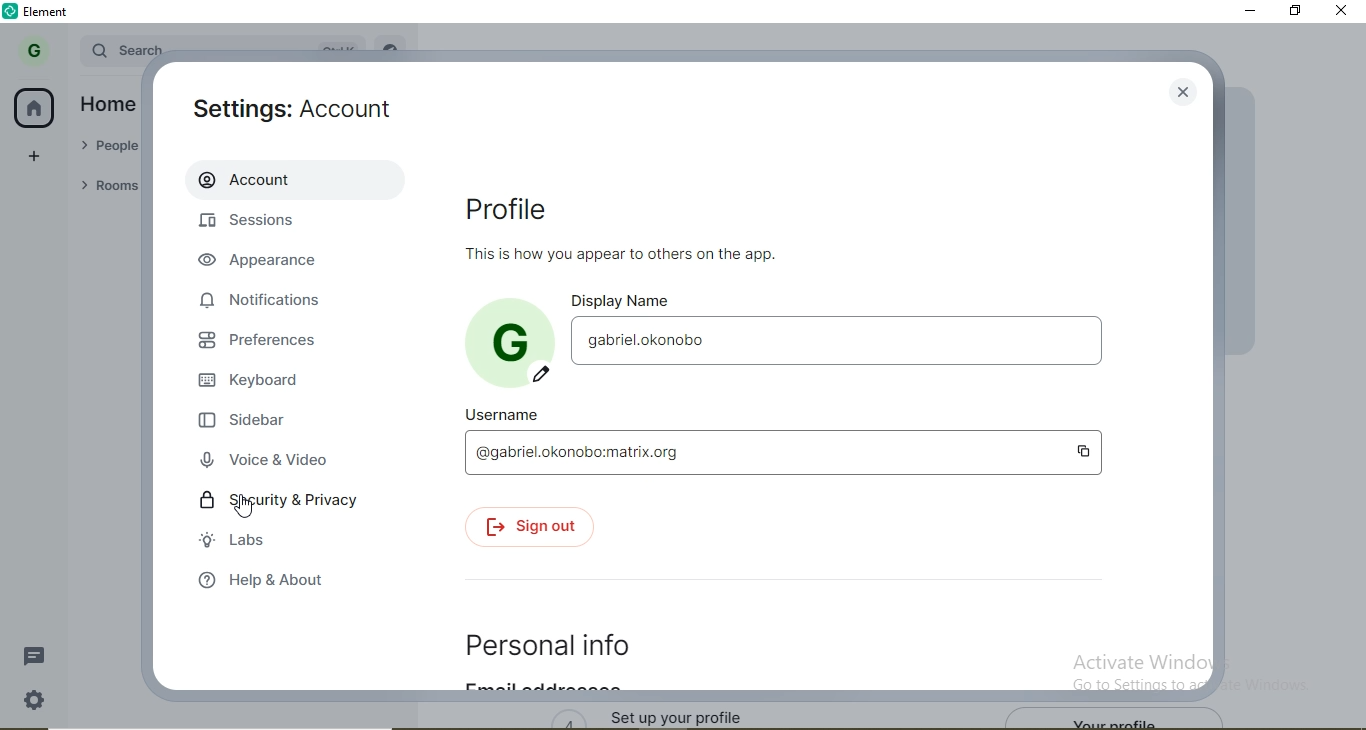 The width and height of the screenshot is (1366, 730). Describe the element at coordinates (267, 303) in the screenshot. I see `notifications` at that location.